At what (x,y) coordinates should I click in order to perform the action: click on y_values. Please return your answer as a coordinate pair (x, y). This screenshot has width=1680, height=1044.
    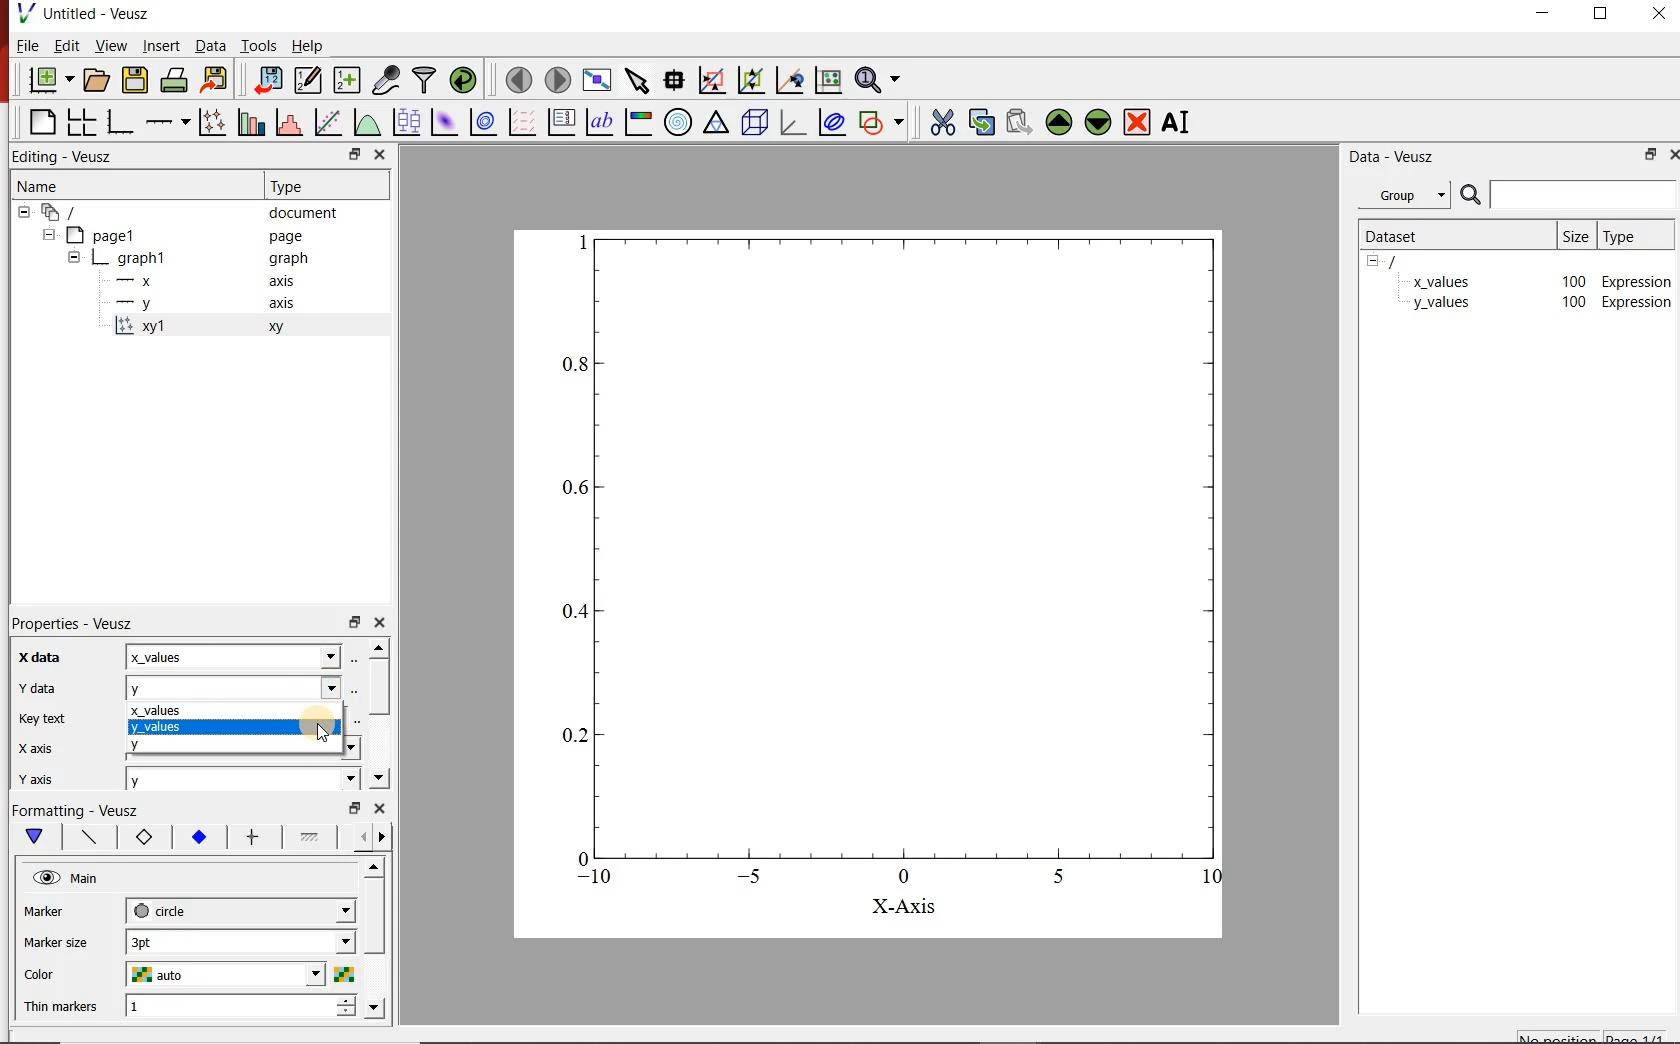
    Looking at the image, I should click on (1441, 304).